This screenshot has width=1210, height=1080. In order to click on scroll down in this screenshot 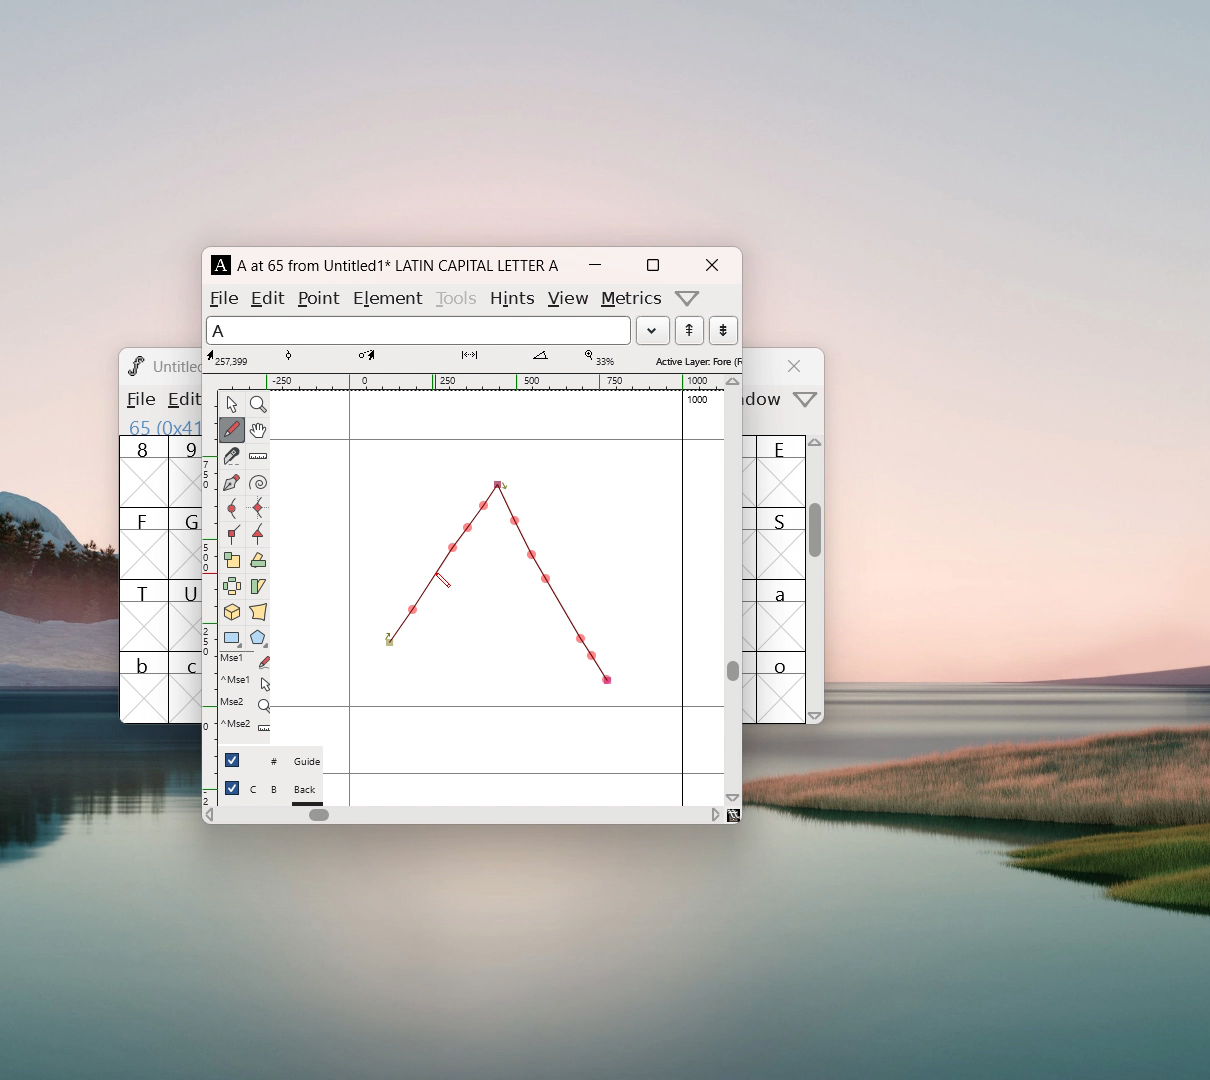, I will do `click(816, 715)`.